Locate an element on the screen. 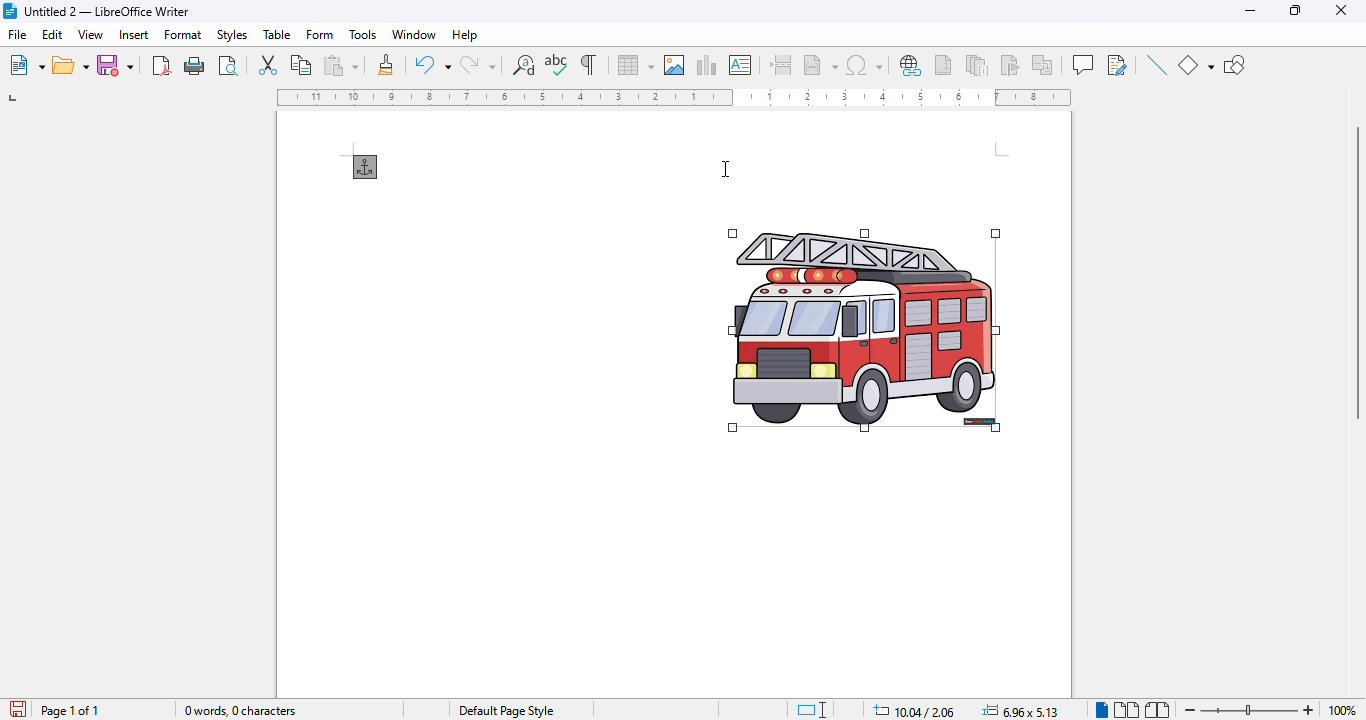 This screenshot has width=1366, height=720. styles is located at coordinates (232, 35).